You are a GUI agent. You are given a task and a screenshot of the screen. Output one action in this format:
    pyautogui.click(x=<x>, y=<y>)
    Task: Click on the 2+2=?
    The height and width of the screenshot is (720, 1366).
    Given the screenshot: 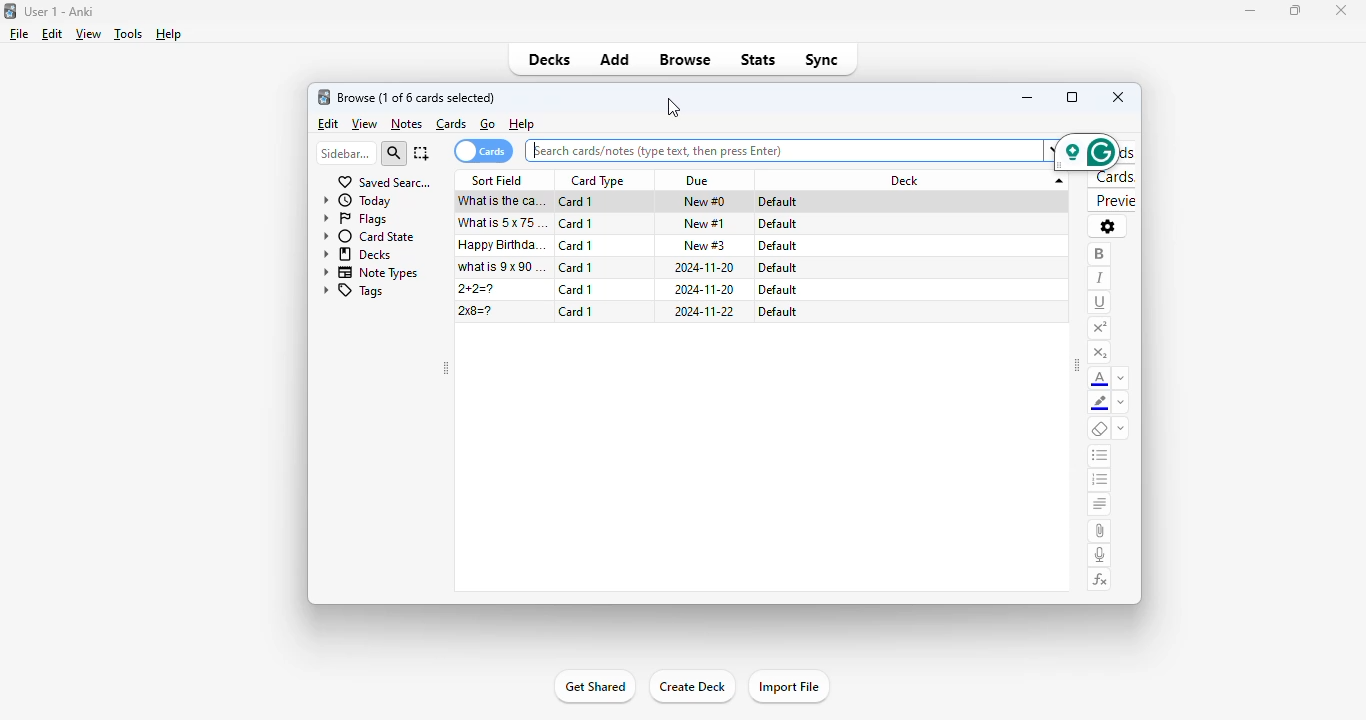 What is the action you would take?
    pyautogui.click(x=476, y=288)
    